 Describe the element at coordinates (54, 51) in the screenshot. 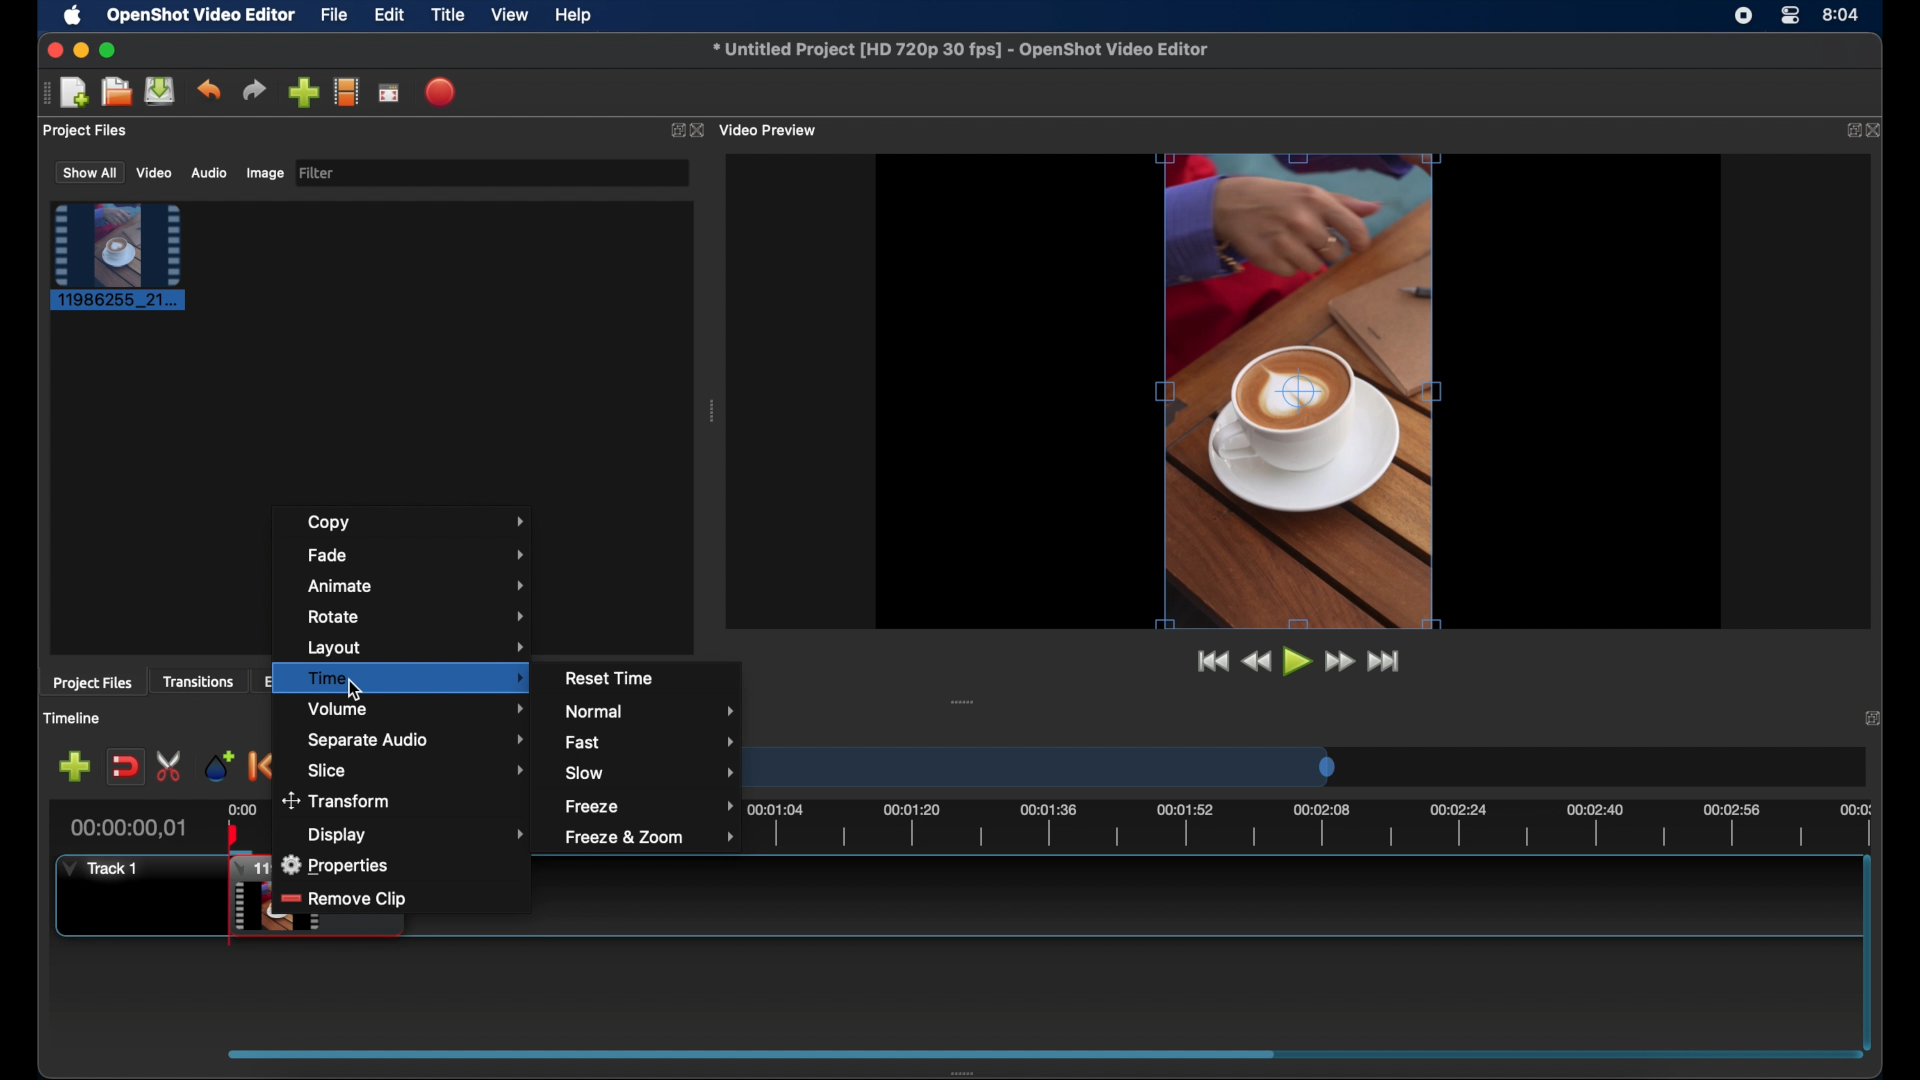

I see `close` at that location.